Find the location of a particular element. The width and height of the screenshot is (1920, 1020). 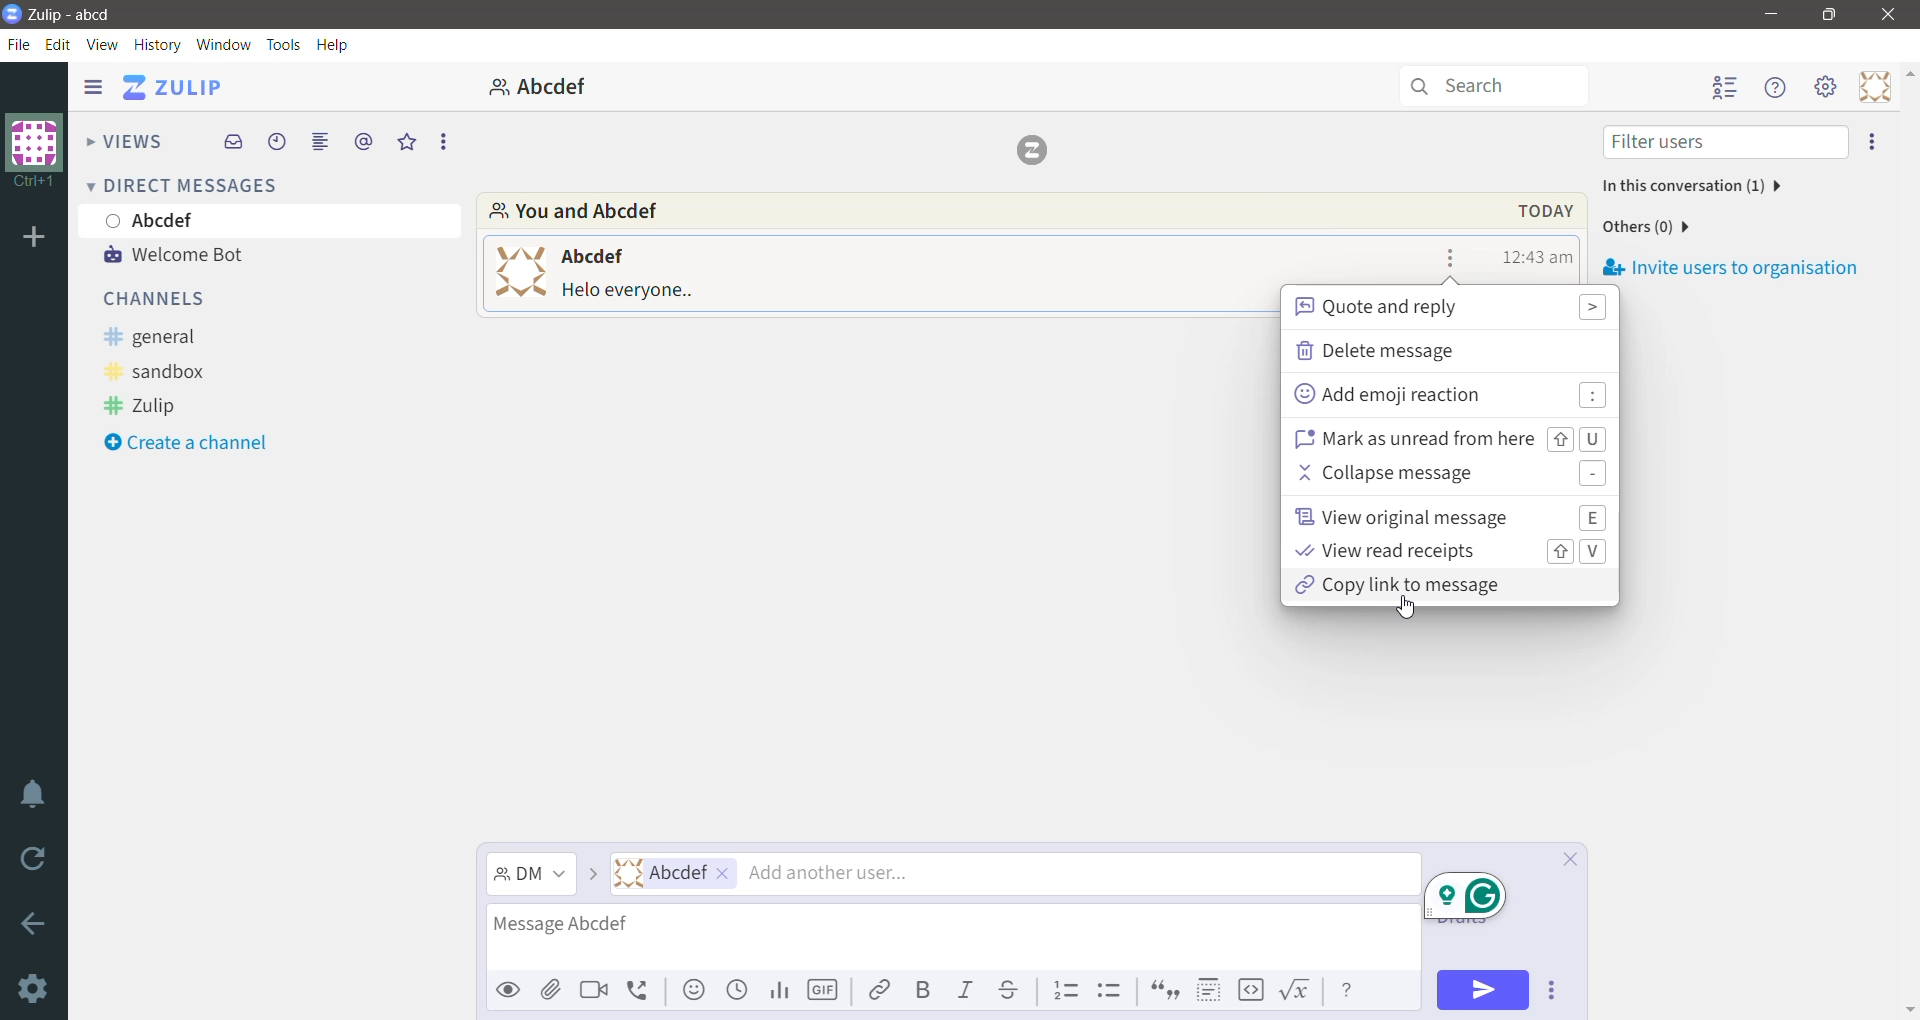

Participants in this conversation is located at coordinates (1689, 186).